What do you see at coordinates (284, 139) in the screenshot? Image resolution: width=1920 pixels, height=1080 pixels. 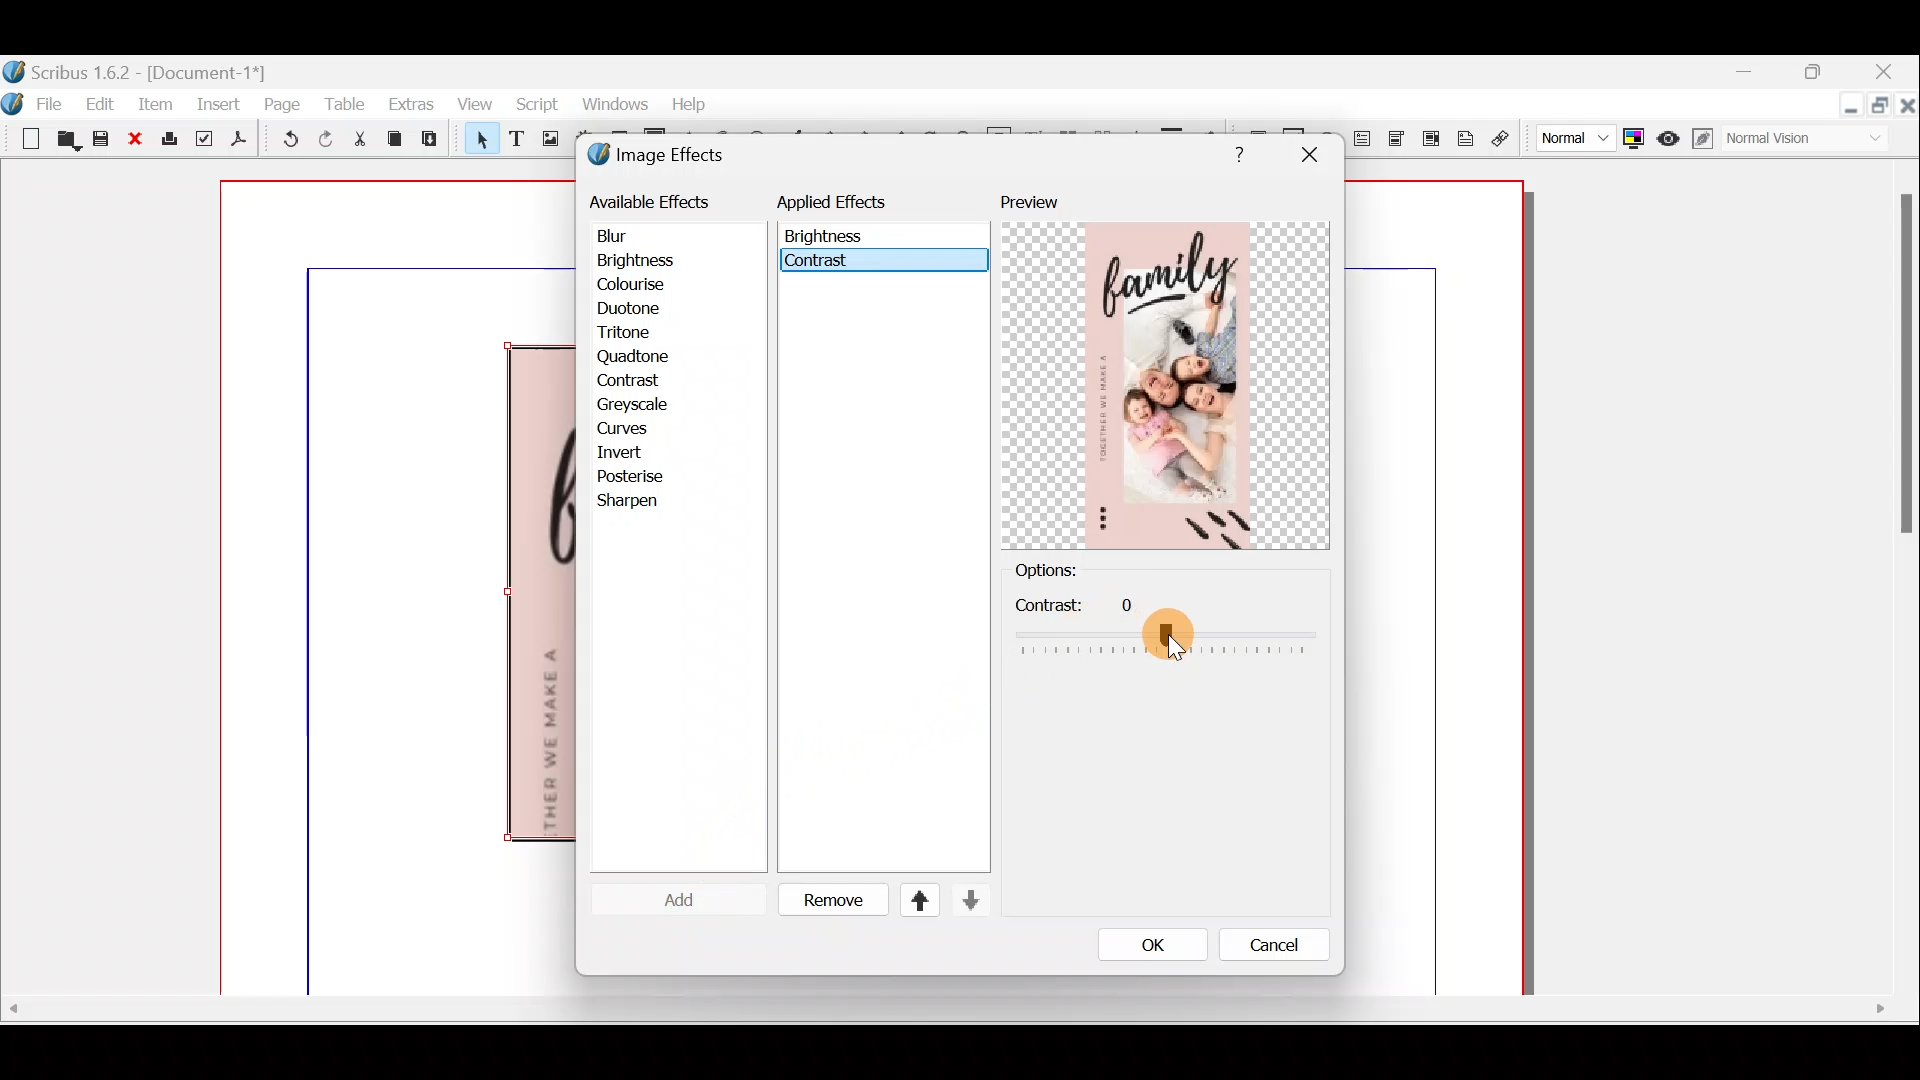 I see `Undo` at bounding box center [284, 139].